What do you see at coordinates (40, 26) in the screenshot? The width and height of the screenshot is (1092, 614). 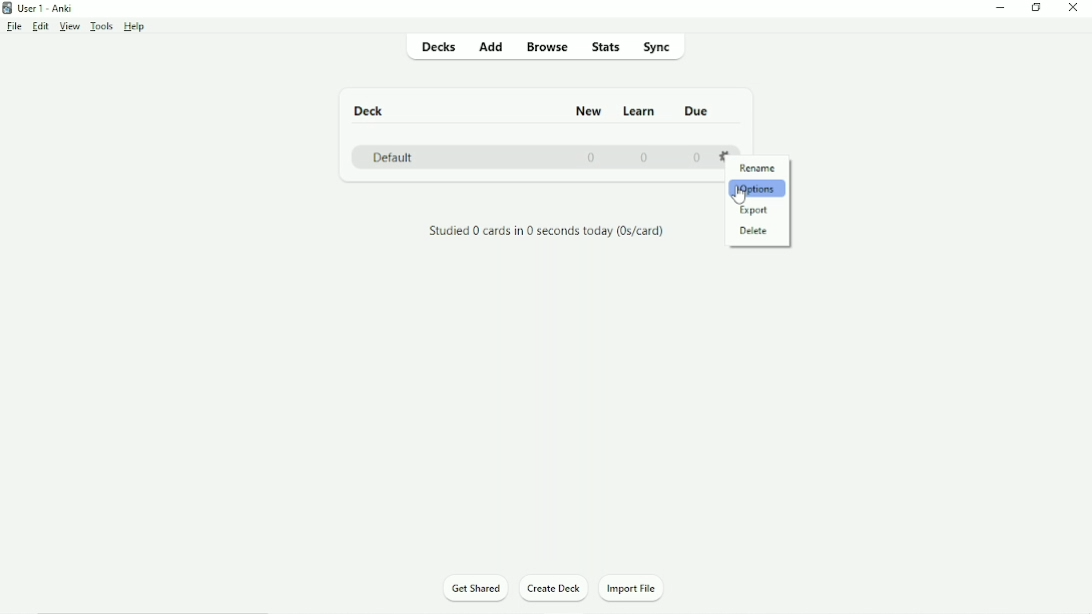 I see `Edit` at bounding box center [40, 26].